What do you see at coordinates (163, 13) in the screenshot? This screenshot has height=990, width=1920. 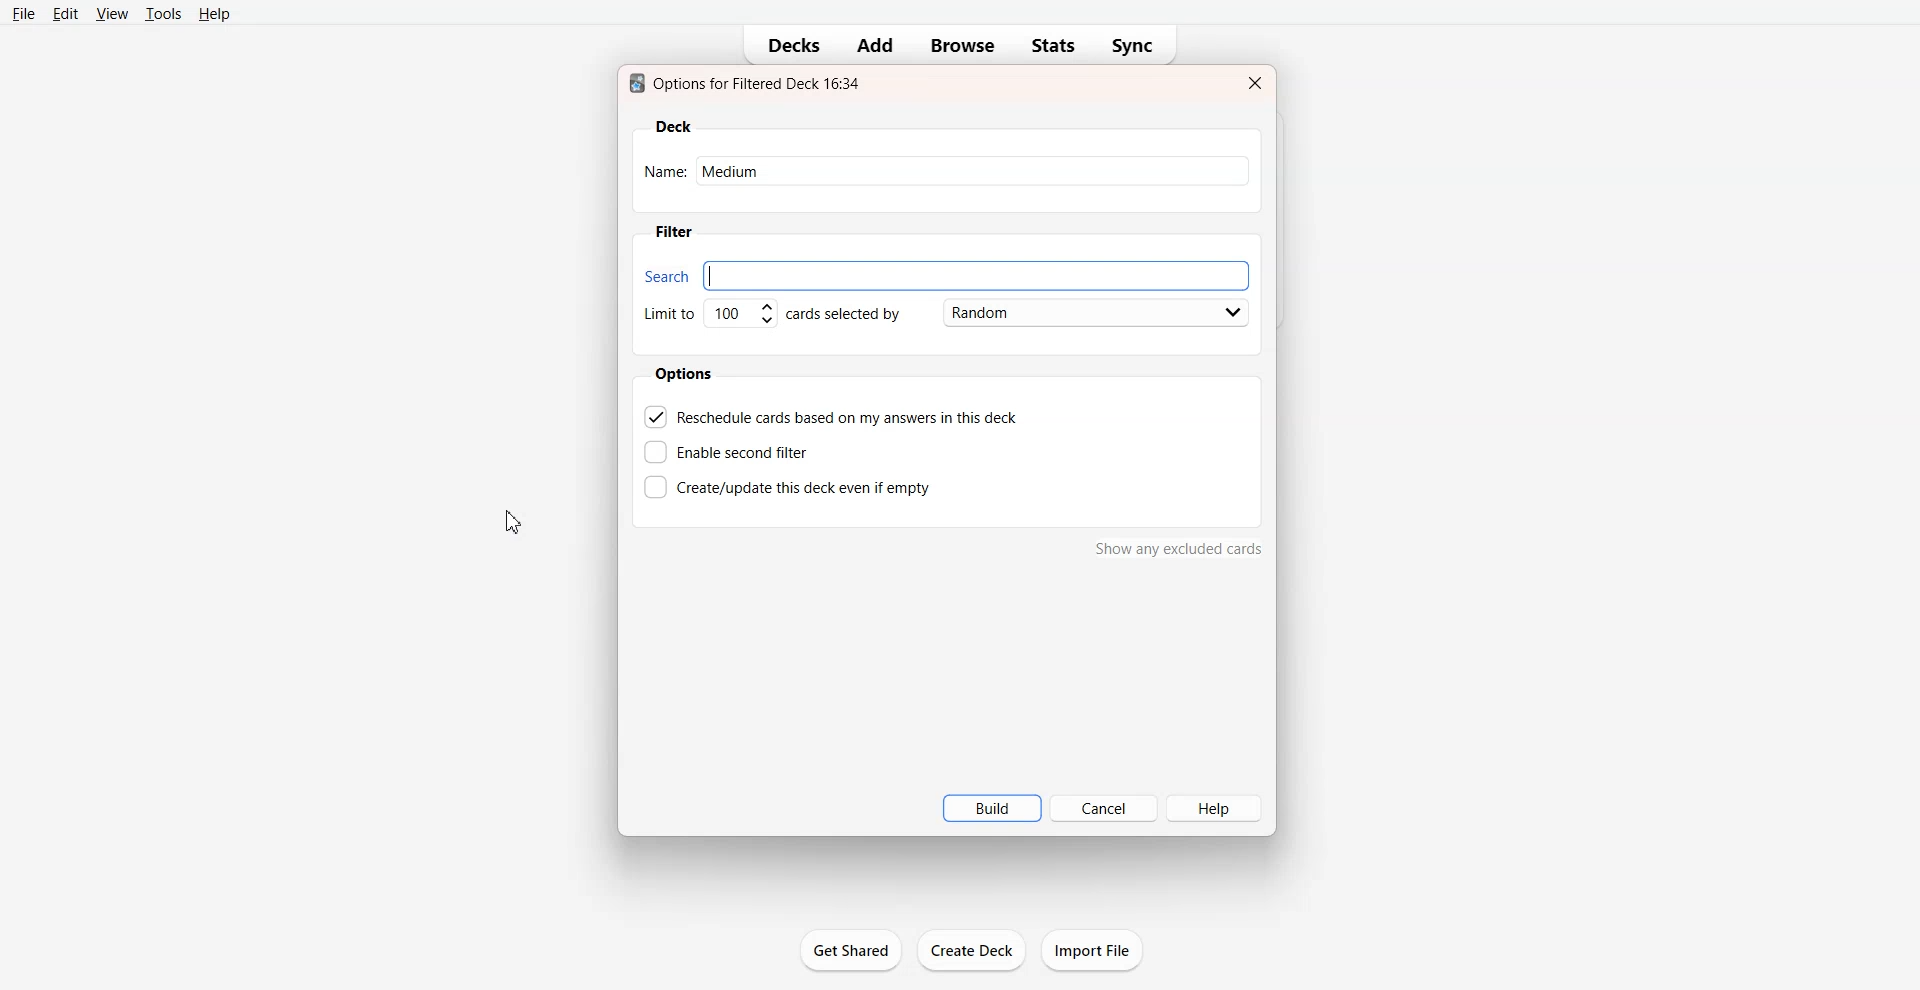 I see `Tools` at bounding box center [163, 13].